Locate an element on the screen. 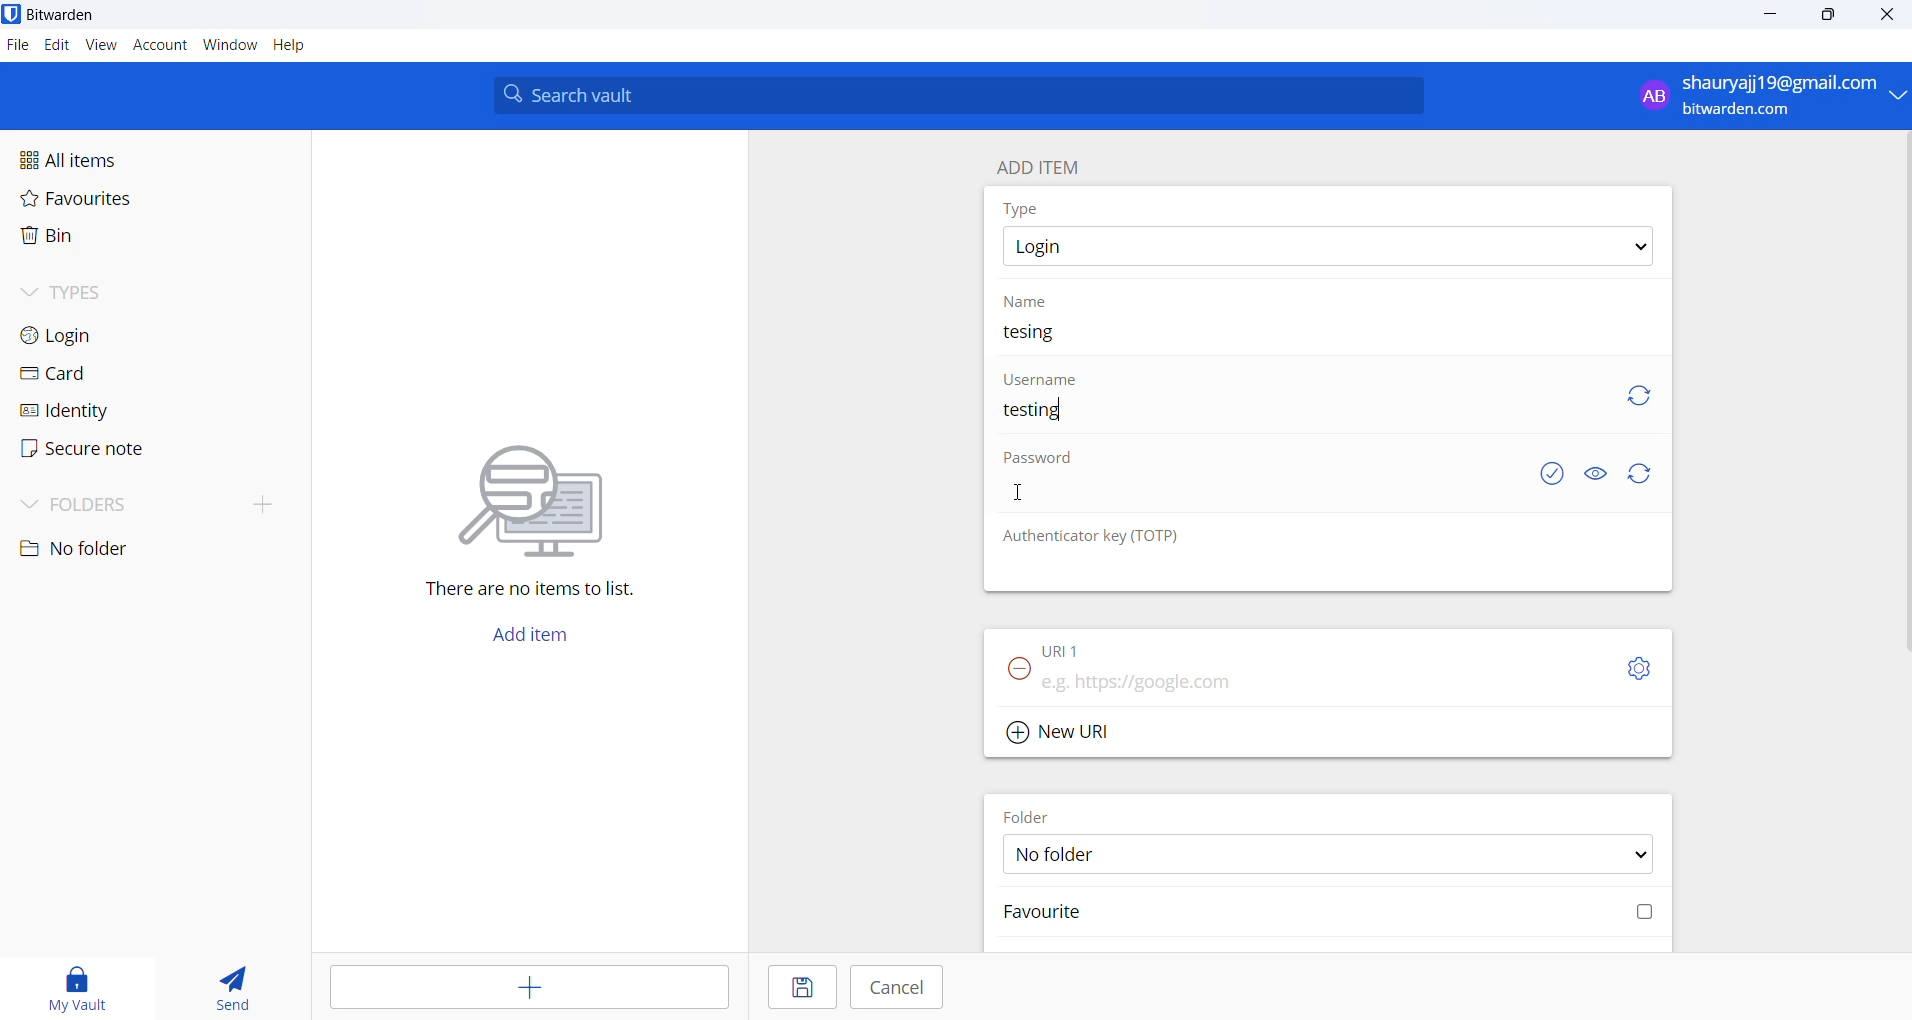  minimize is located at coordinates (1768, 20).